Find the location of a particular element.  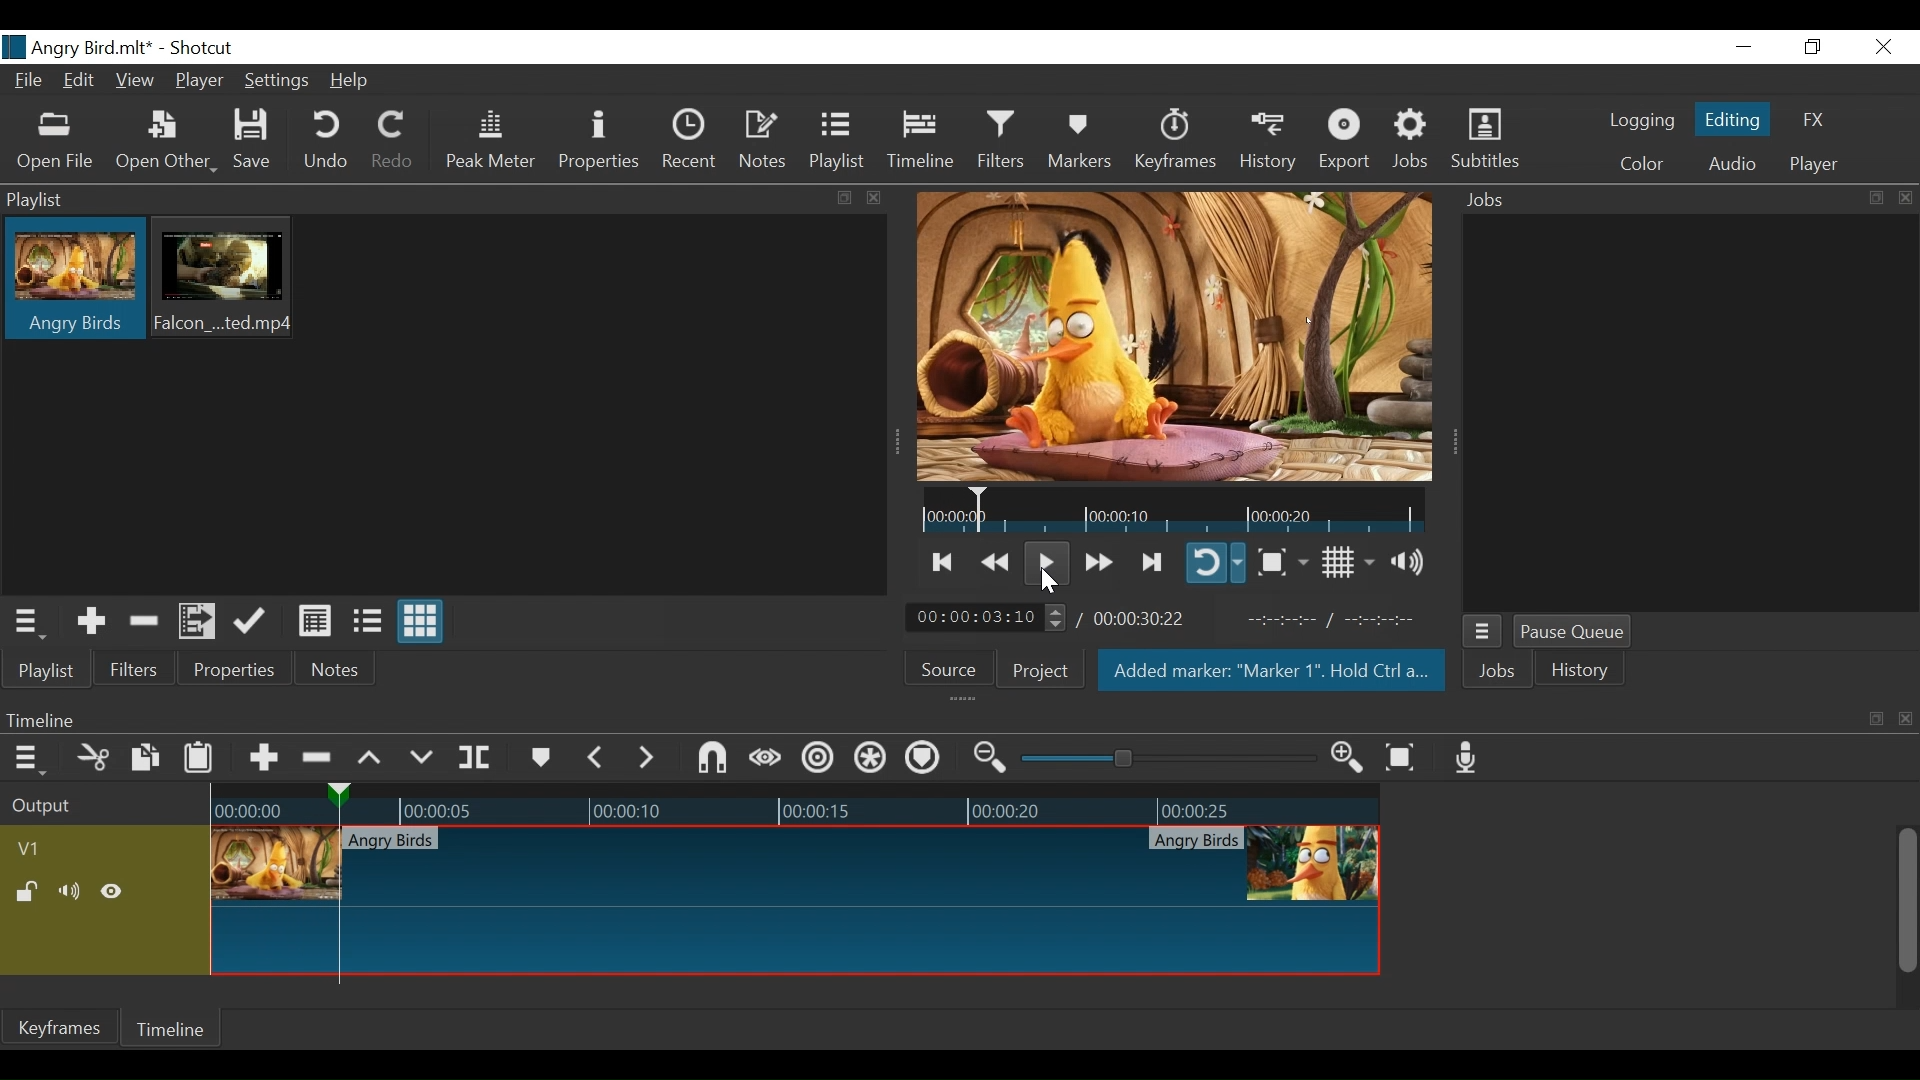

Next Marker is located at coordinates (646, 757).